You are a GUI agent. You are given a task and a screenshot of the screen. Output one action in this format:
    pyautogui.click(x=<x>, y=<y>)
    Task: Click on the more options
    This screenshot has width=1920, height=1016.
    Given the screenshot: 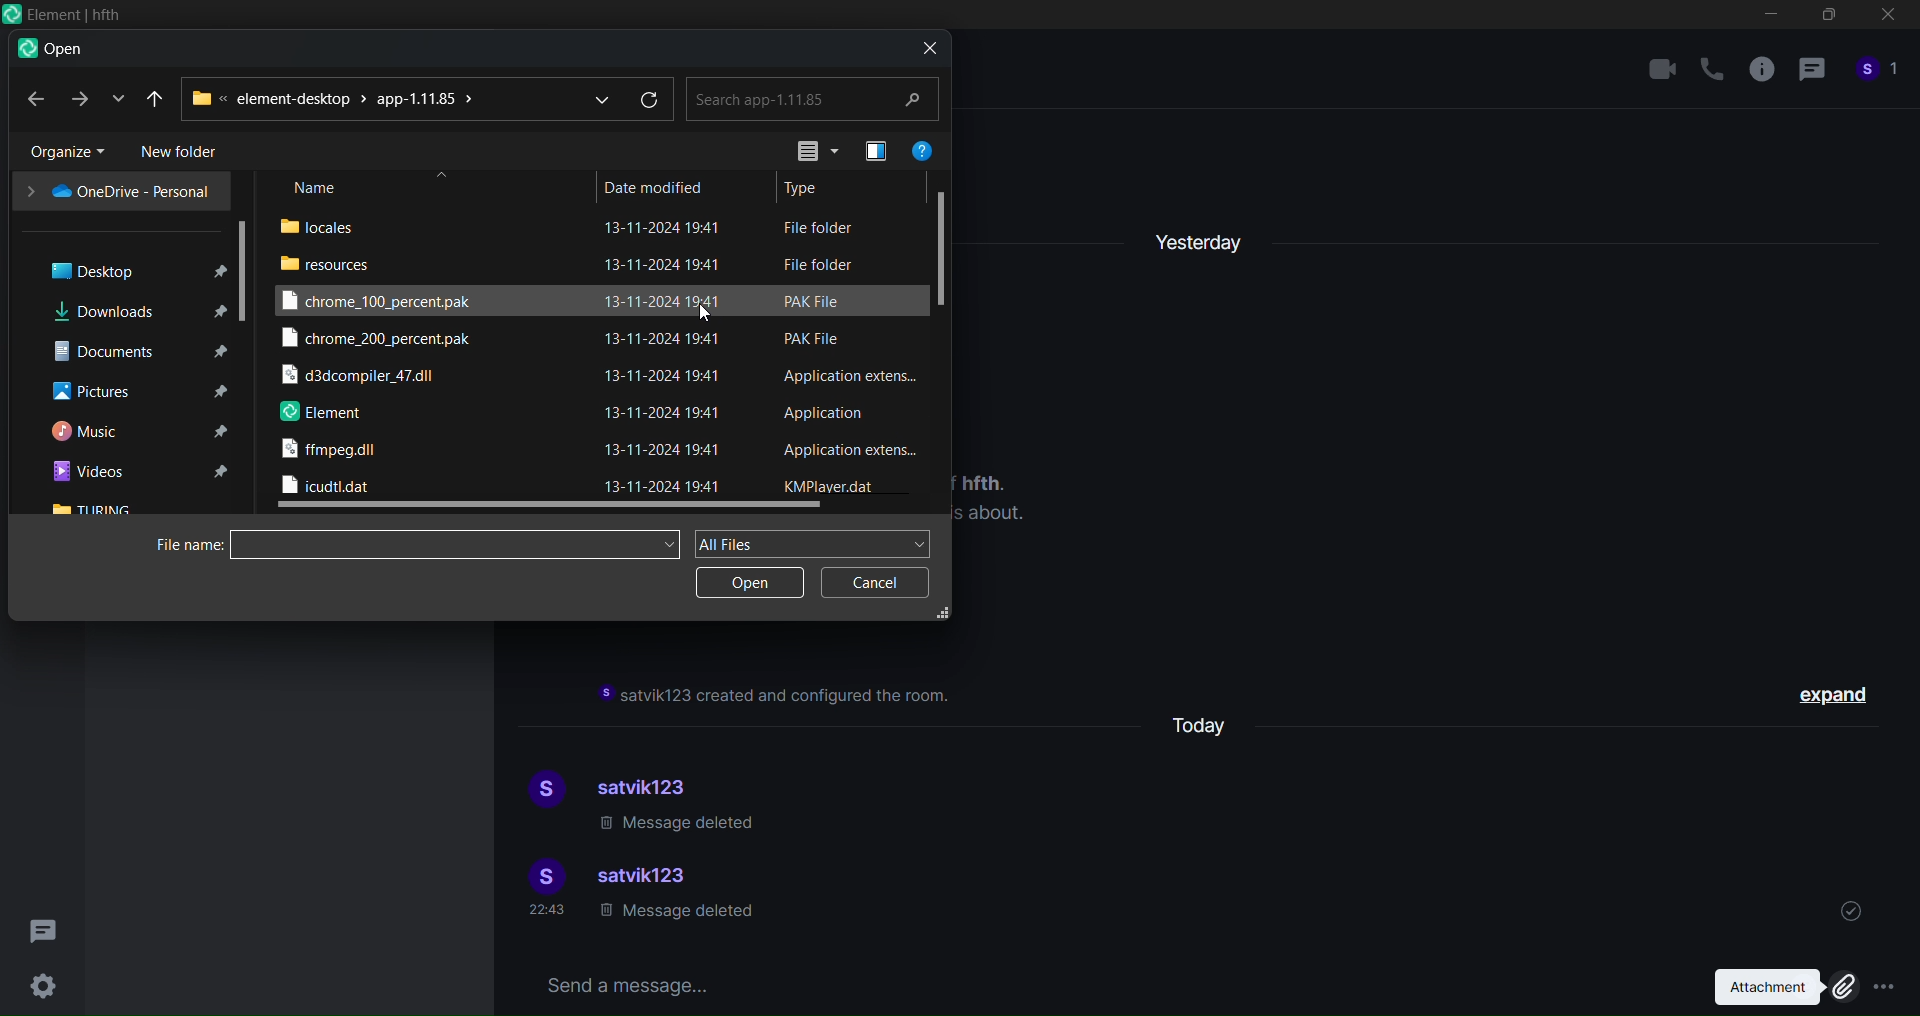 What is the action you would take?
    pyautogui.click(x=1886, y=989)
    